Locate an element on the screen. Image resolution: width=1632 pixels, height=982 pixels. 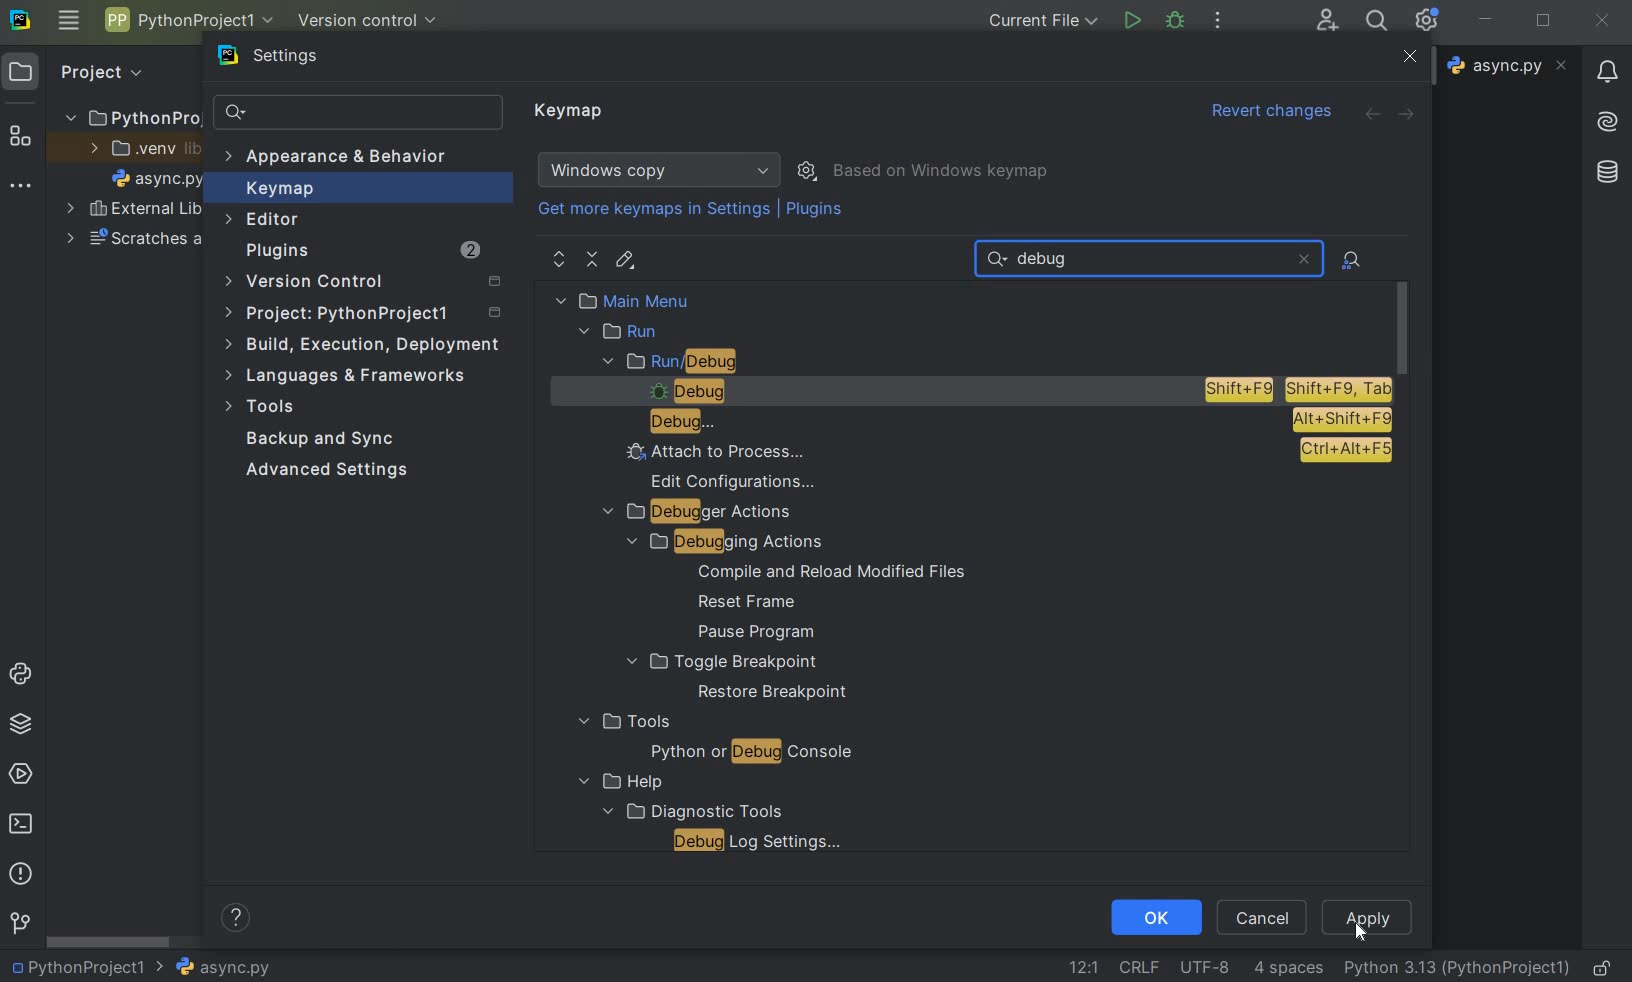
project name is located at coordinates (75, 967).